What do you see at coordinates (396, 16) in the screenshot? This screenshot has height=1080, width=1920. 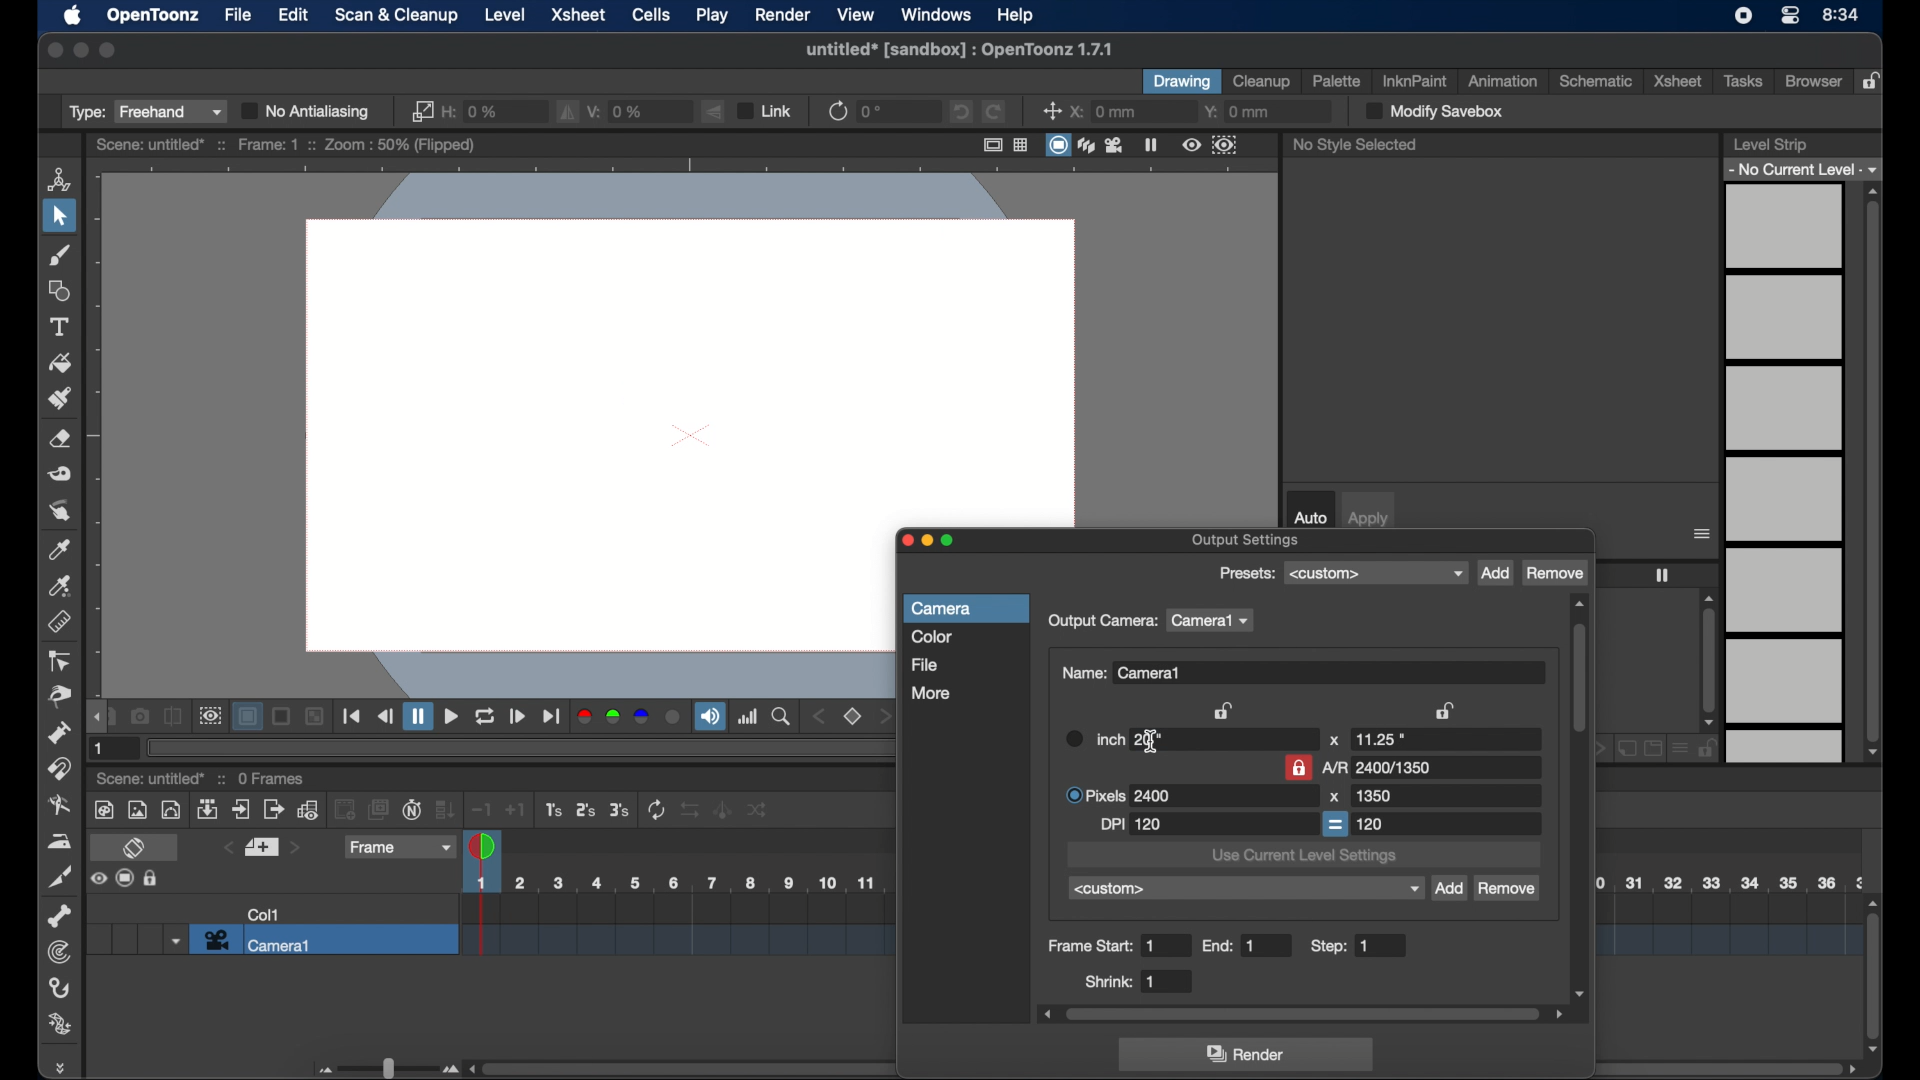 I see `scan & cleanup` at bounding box center [396, 16].